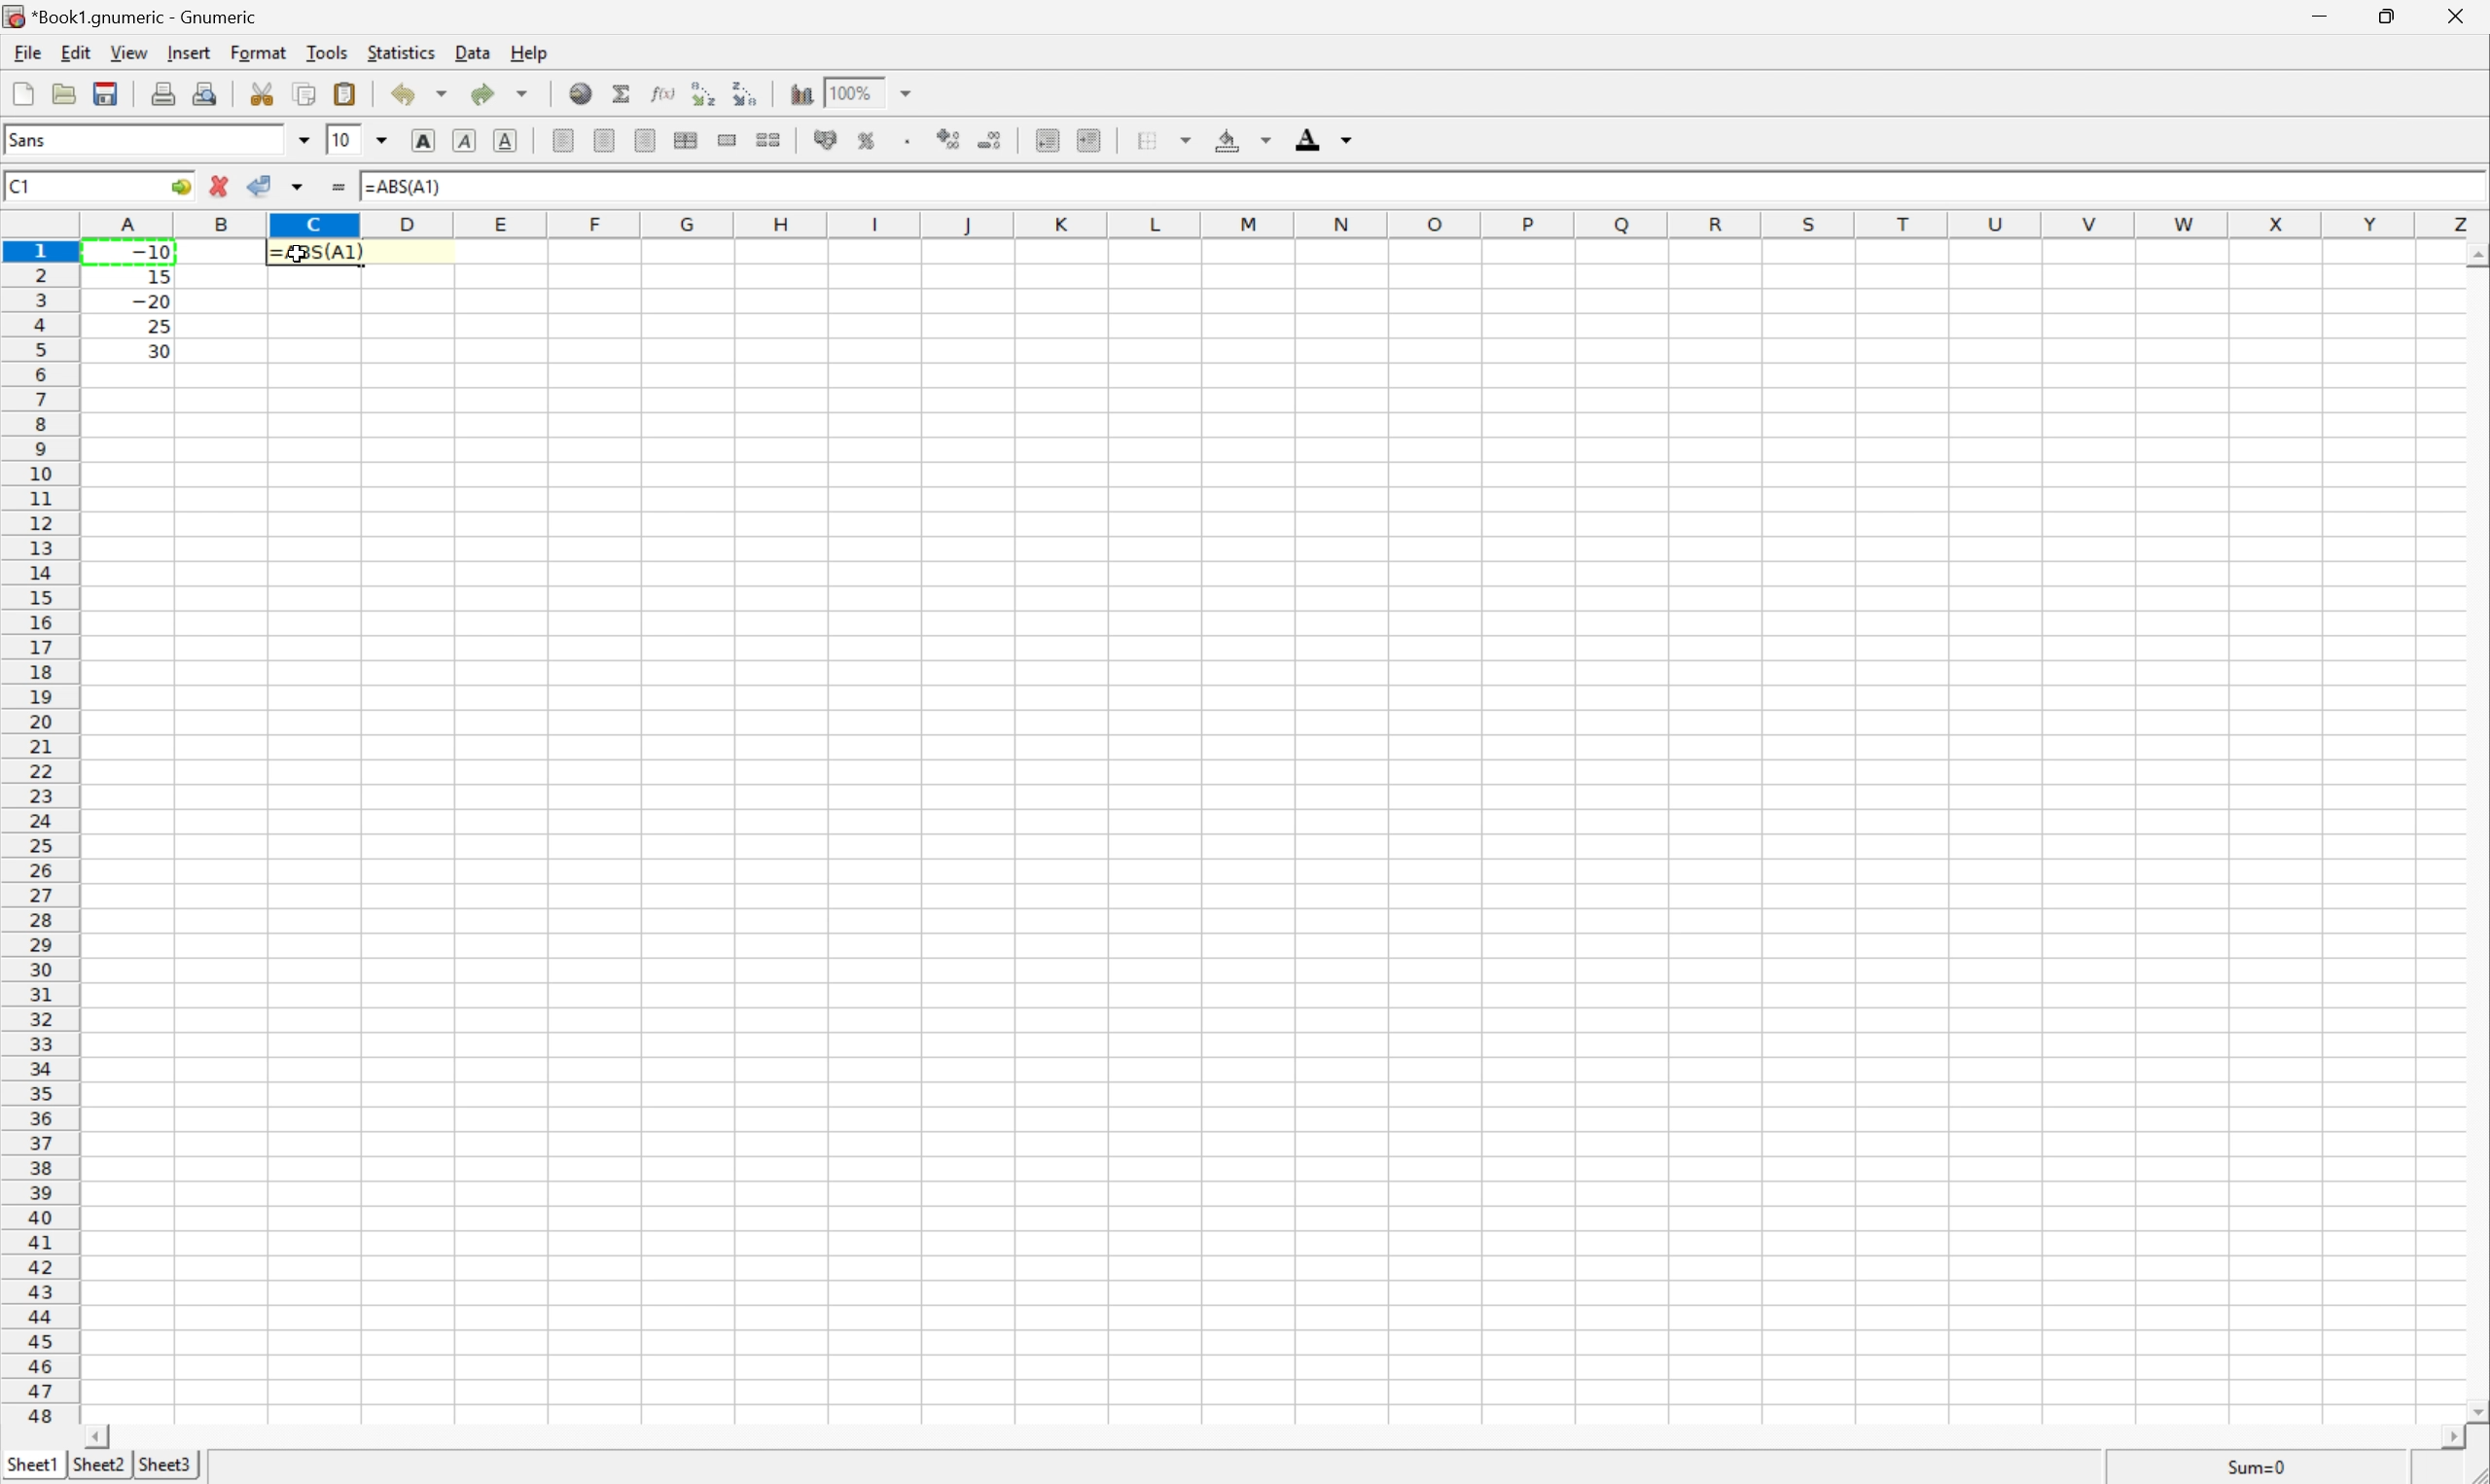 This screenshot has width=2490, height=1484. I want to click on Foreground, so click(1306, 143).